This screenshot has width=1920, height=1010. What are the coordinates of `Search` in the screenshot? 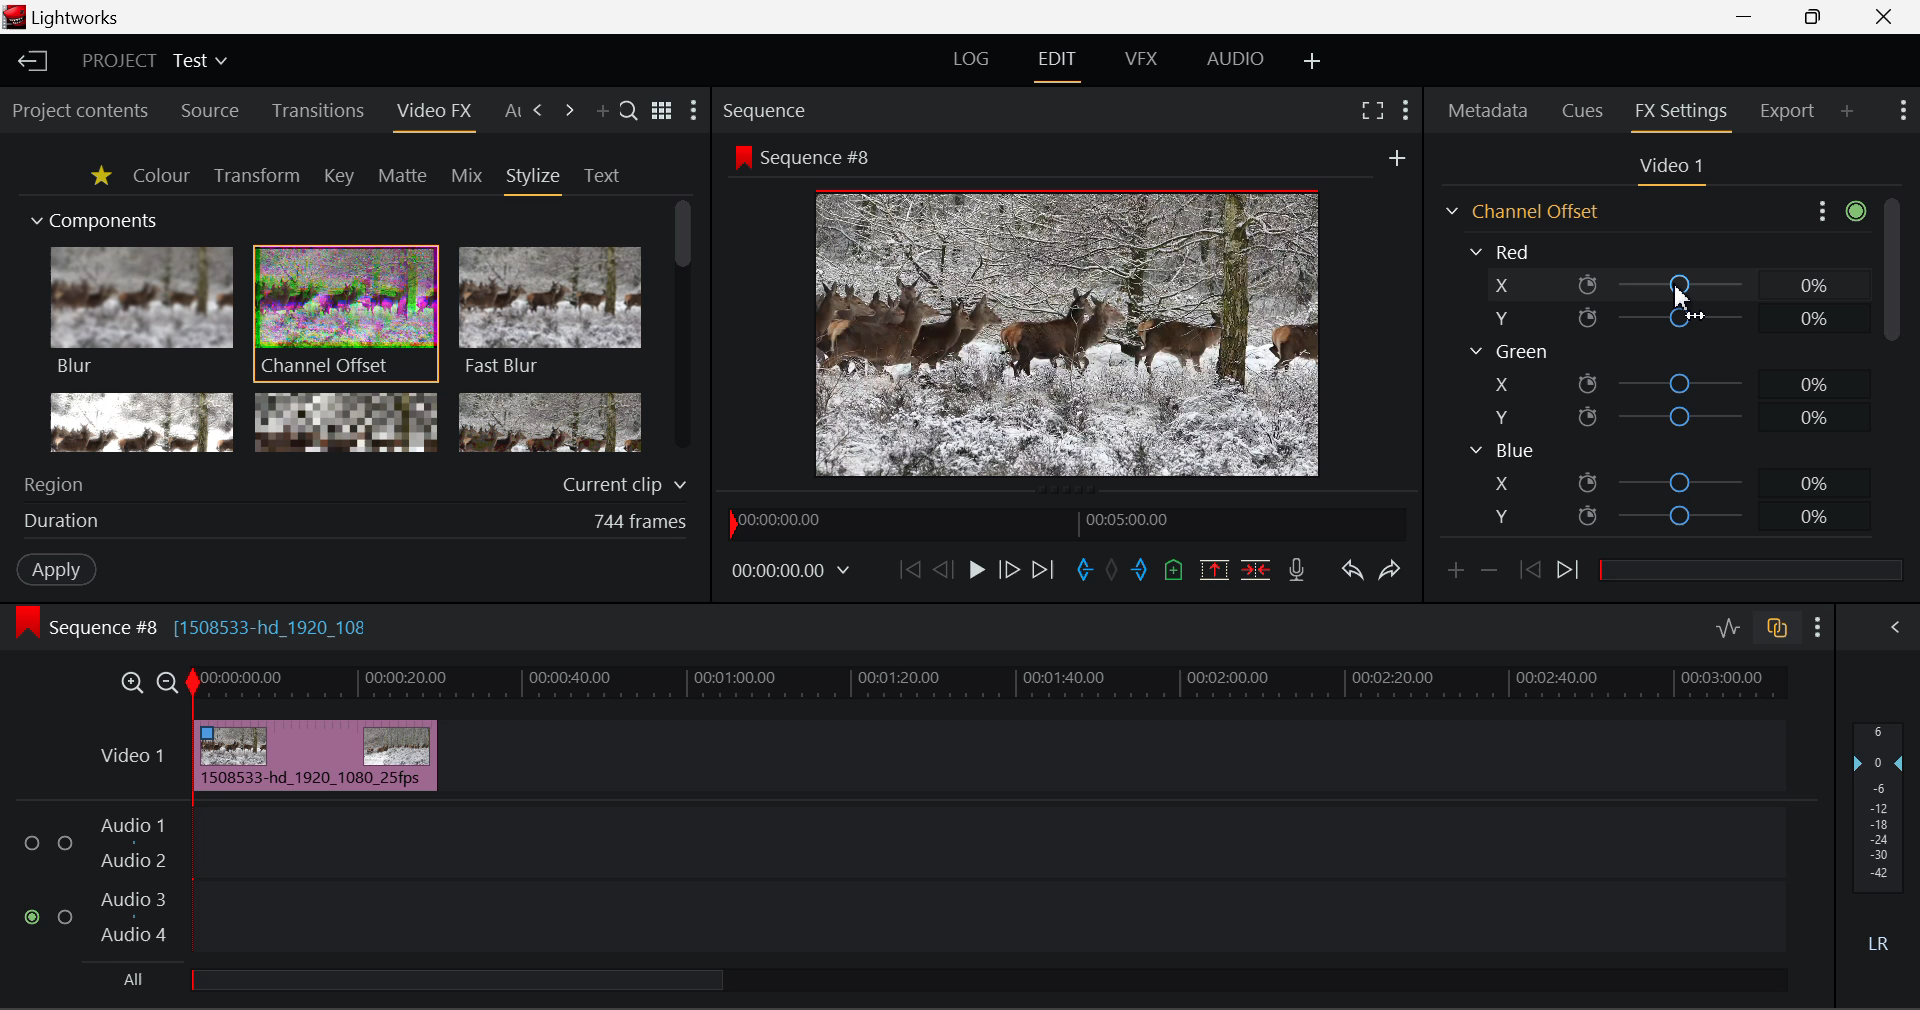 It's located at (629, 110).